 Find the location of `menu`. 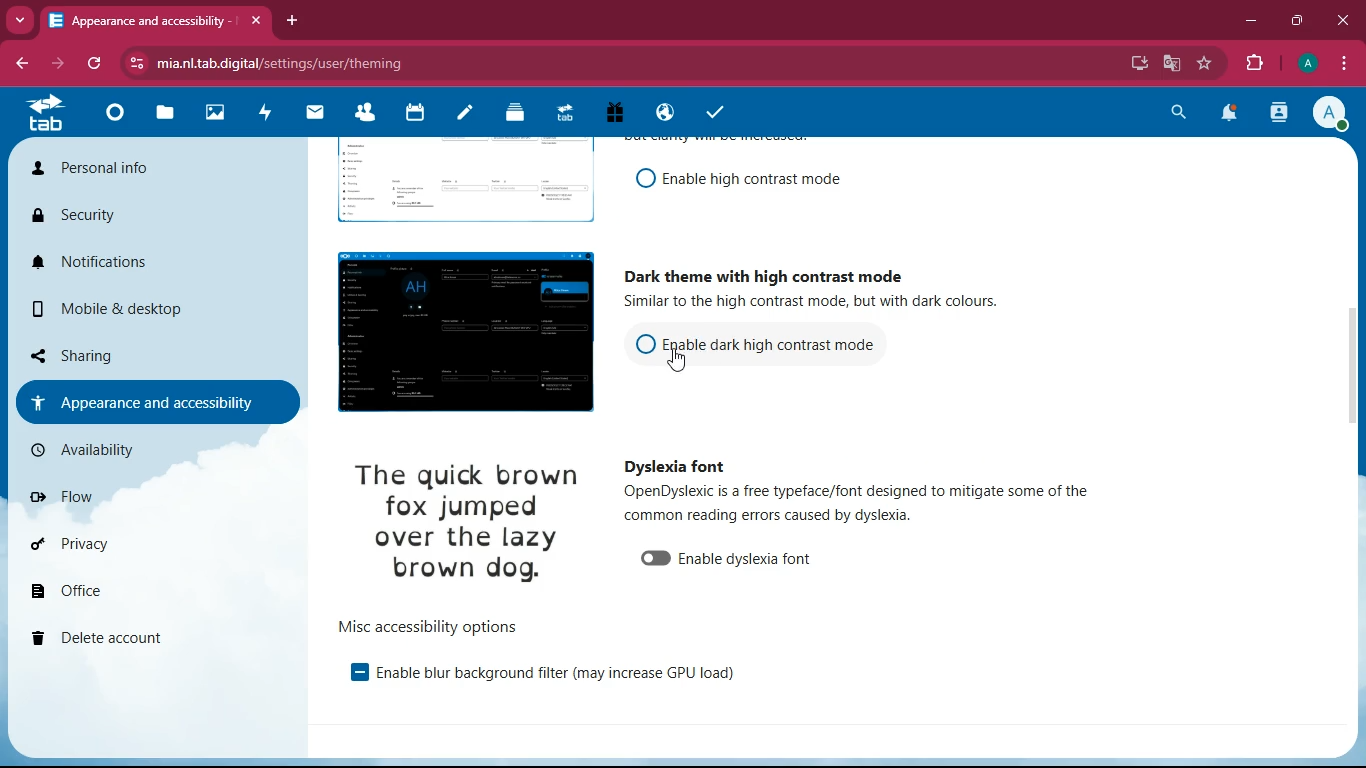

menu is located at coordinates (1347, 63).